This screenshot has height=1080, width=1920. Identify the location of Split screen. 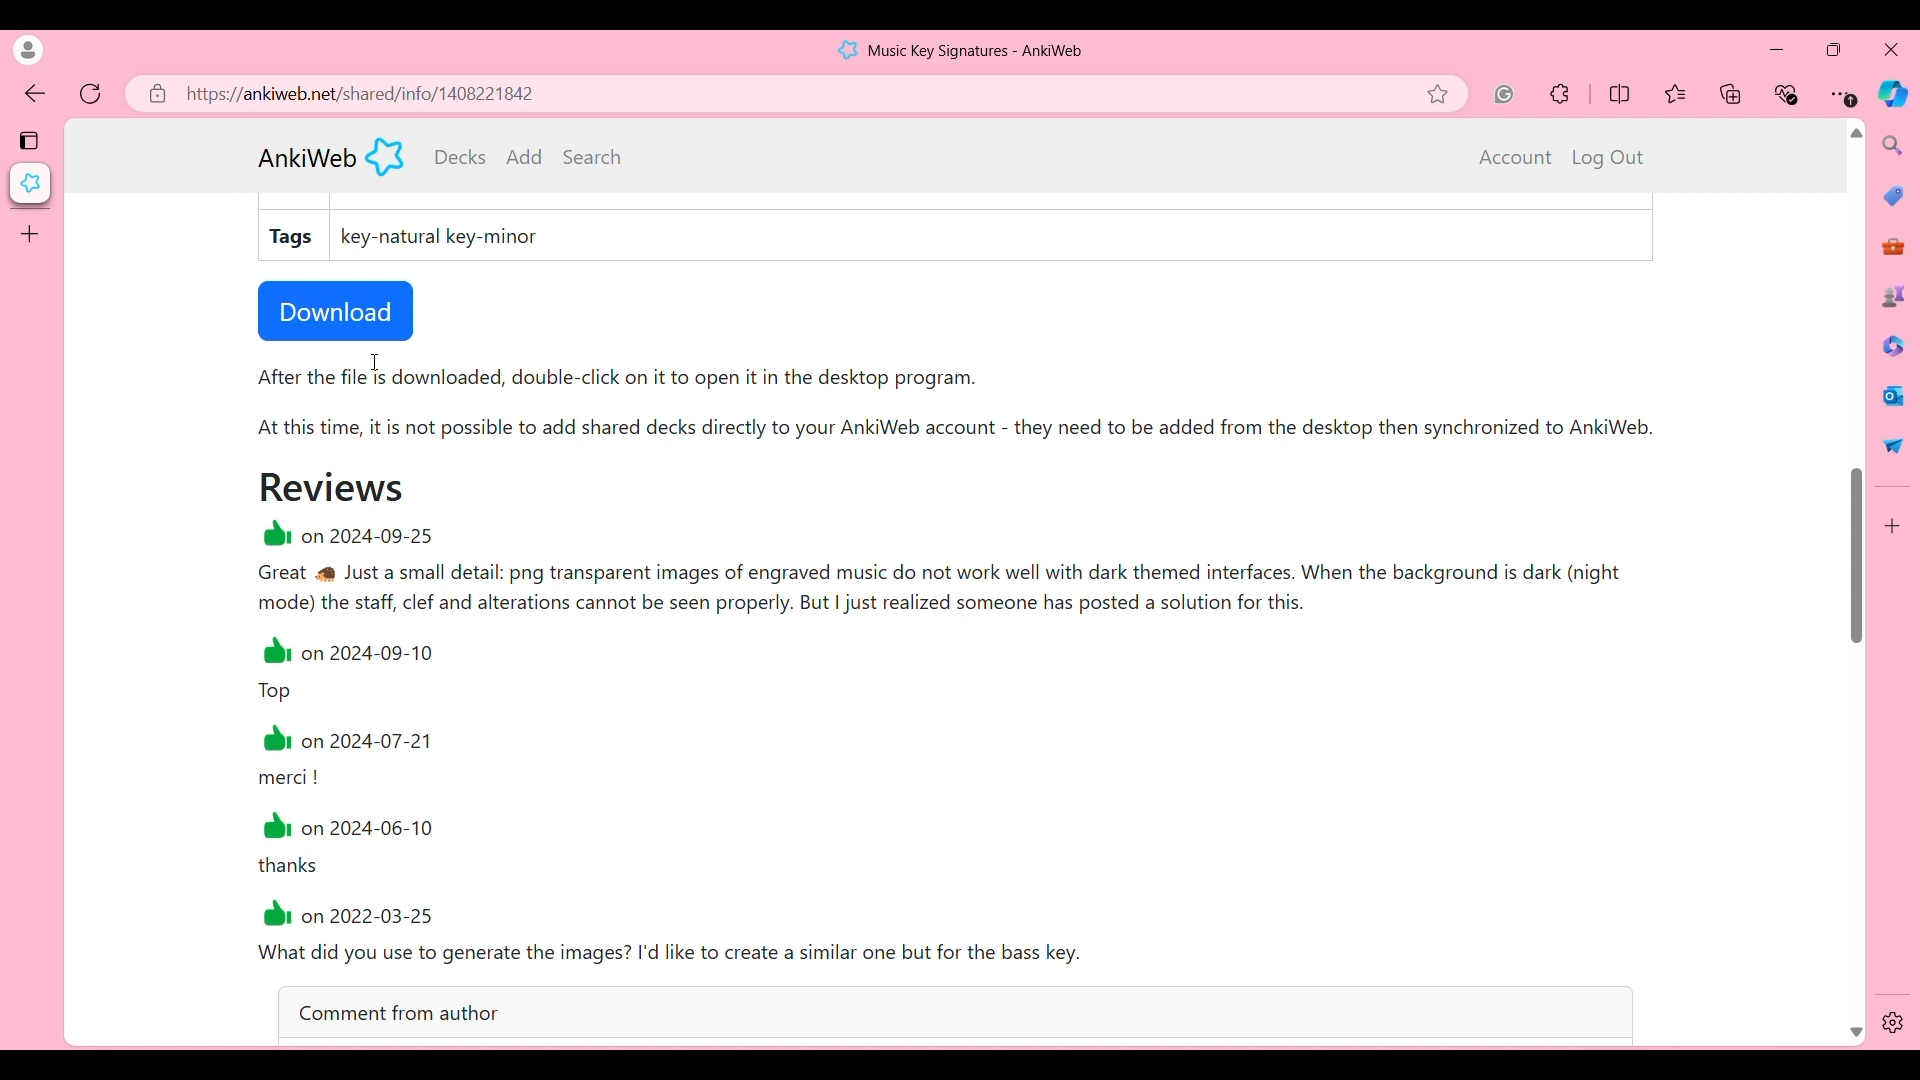
(1620, 93).